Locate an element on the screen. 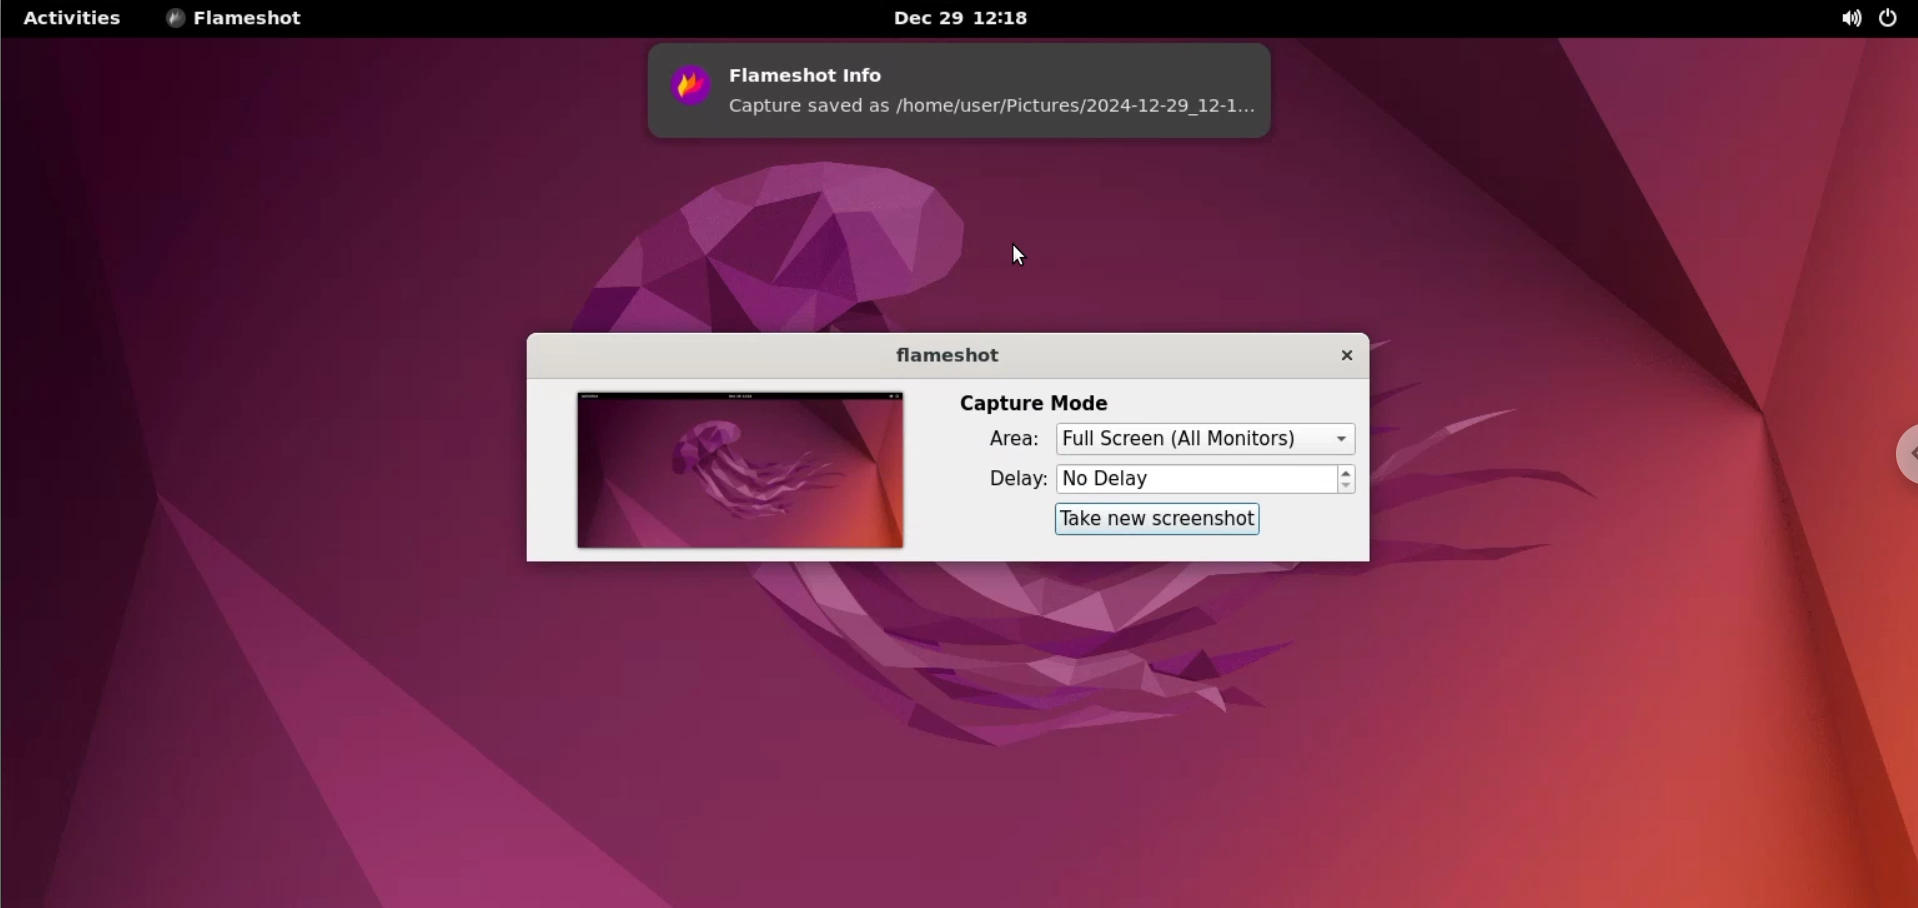 The image size is (1918, 908). delay time is located at coordinates (1196, 479).